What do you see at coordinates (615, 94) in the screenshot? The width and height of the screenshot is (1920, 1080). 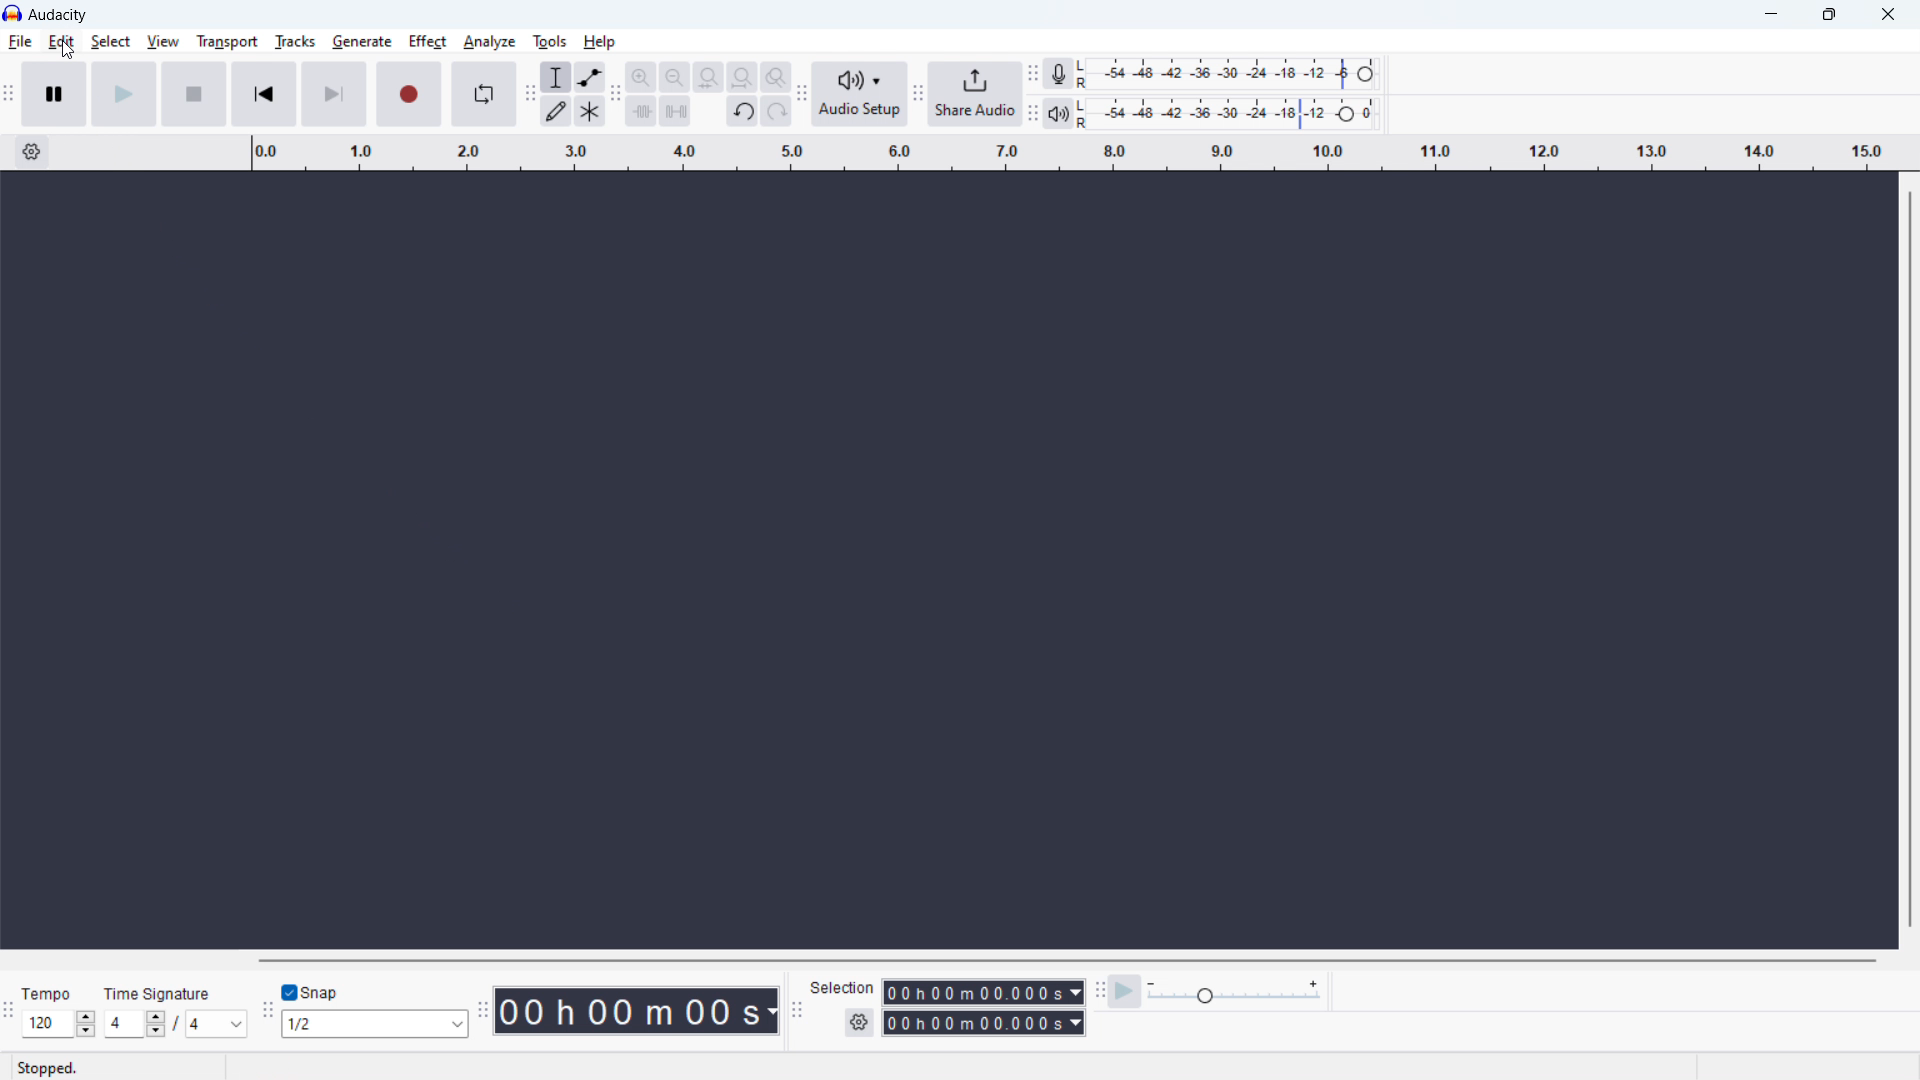 I see `edit toolbar` at bounding box center [615, 94].